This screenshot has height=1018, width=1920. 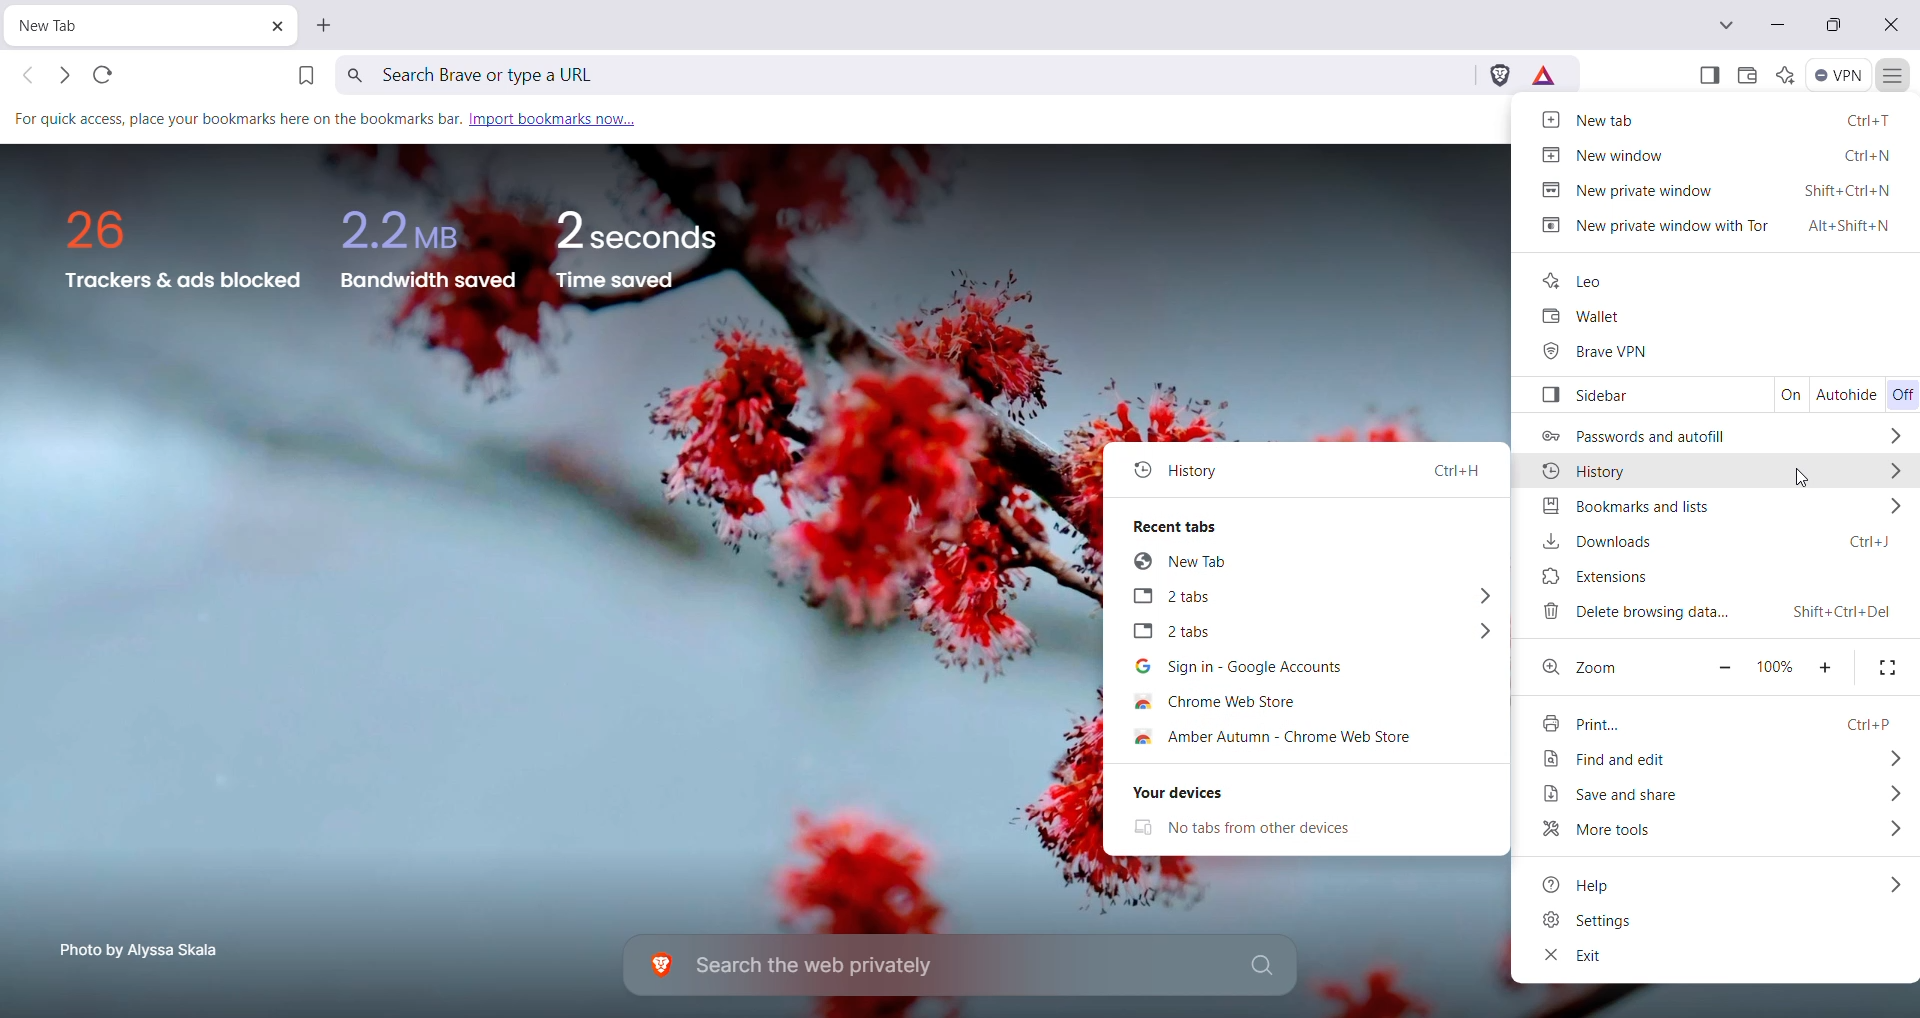 What do you see at coordinates (1711, 540) in the screenshot?
I see `Downloads` at bounding box center [1711, 540].